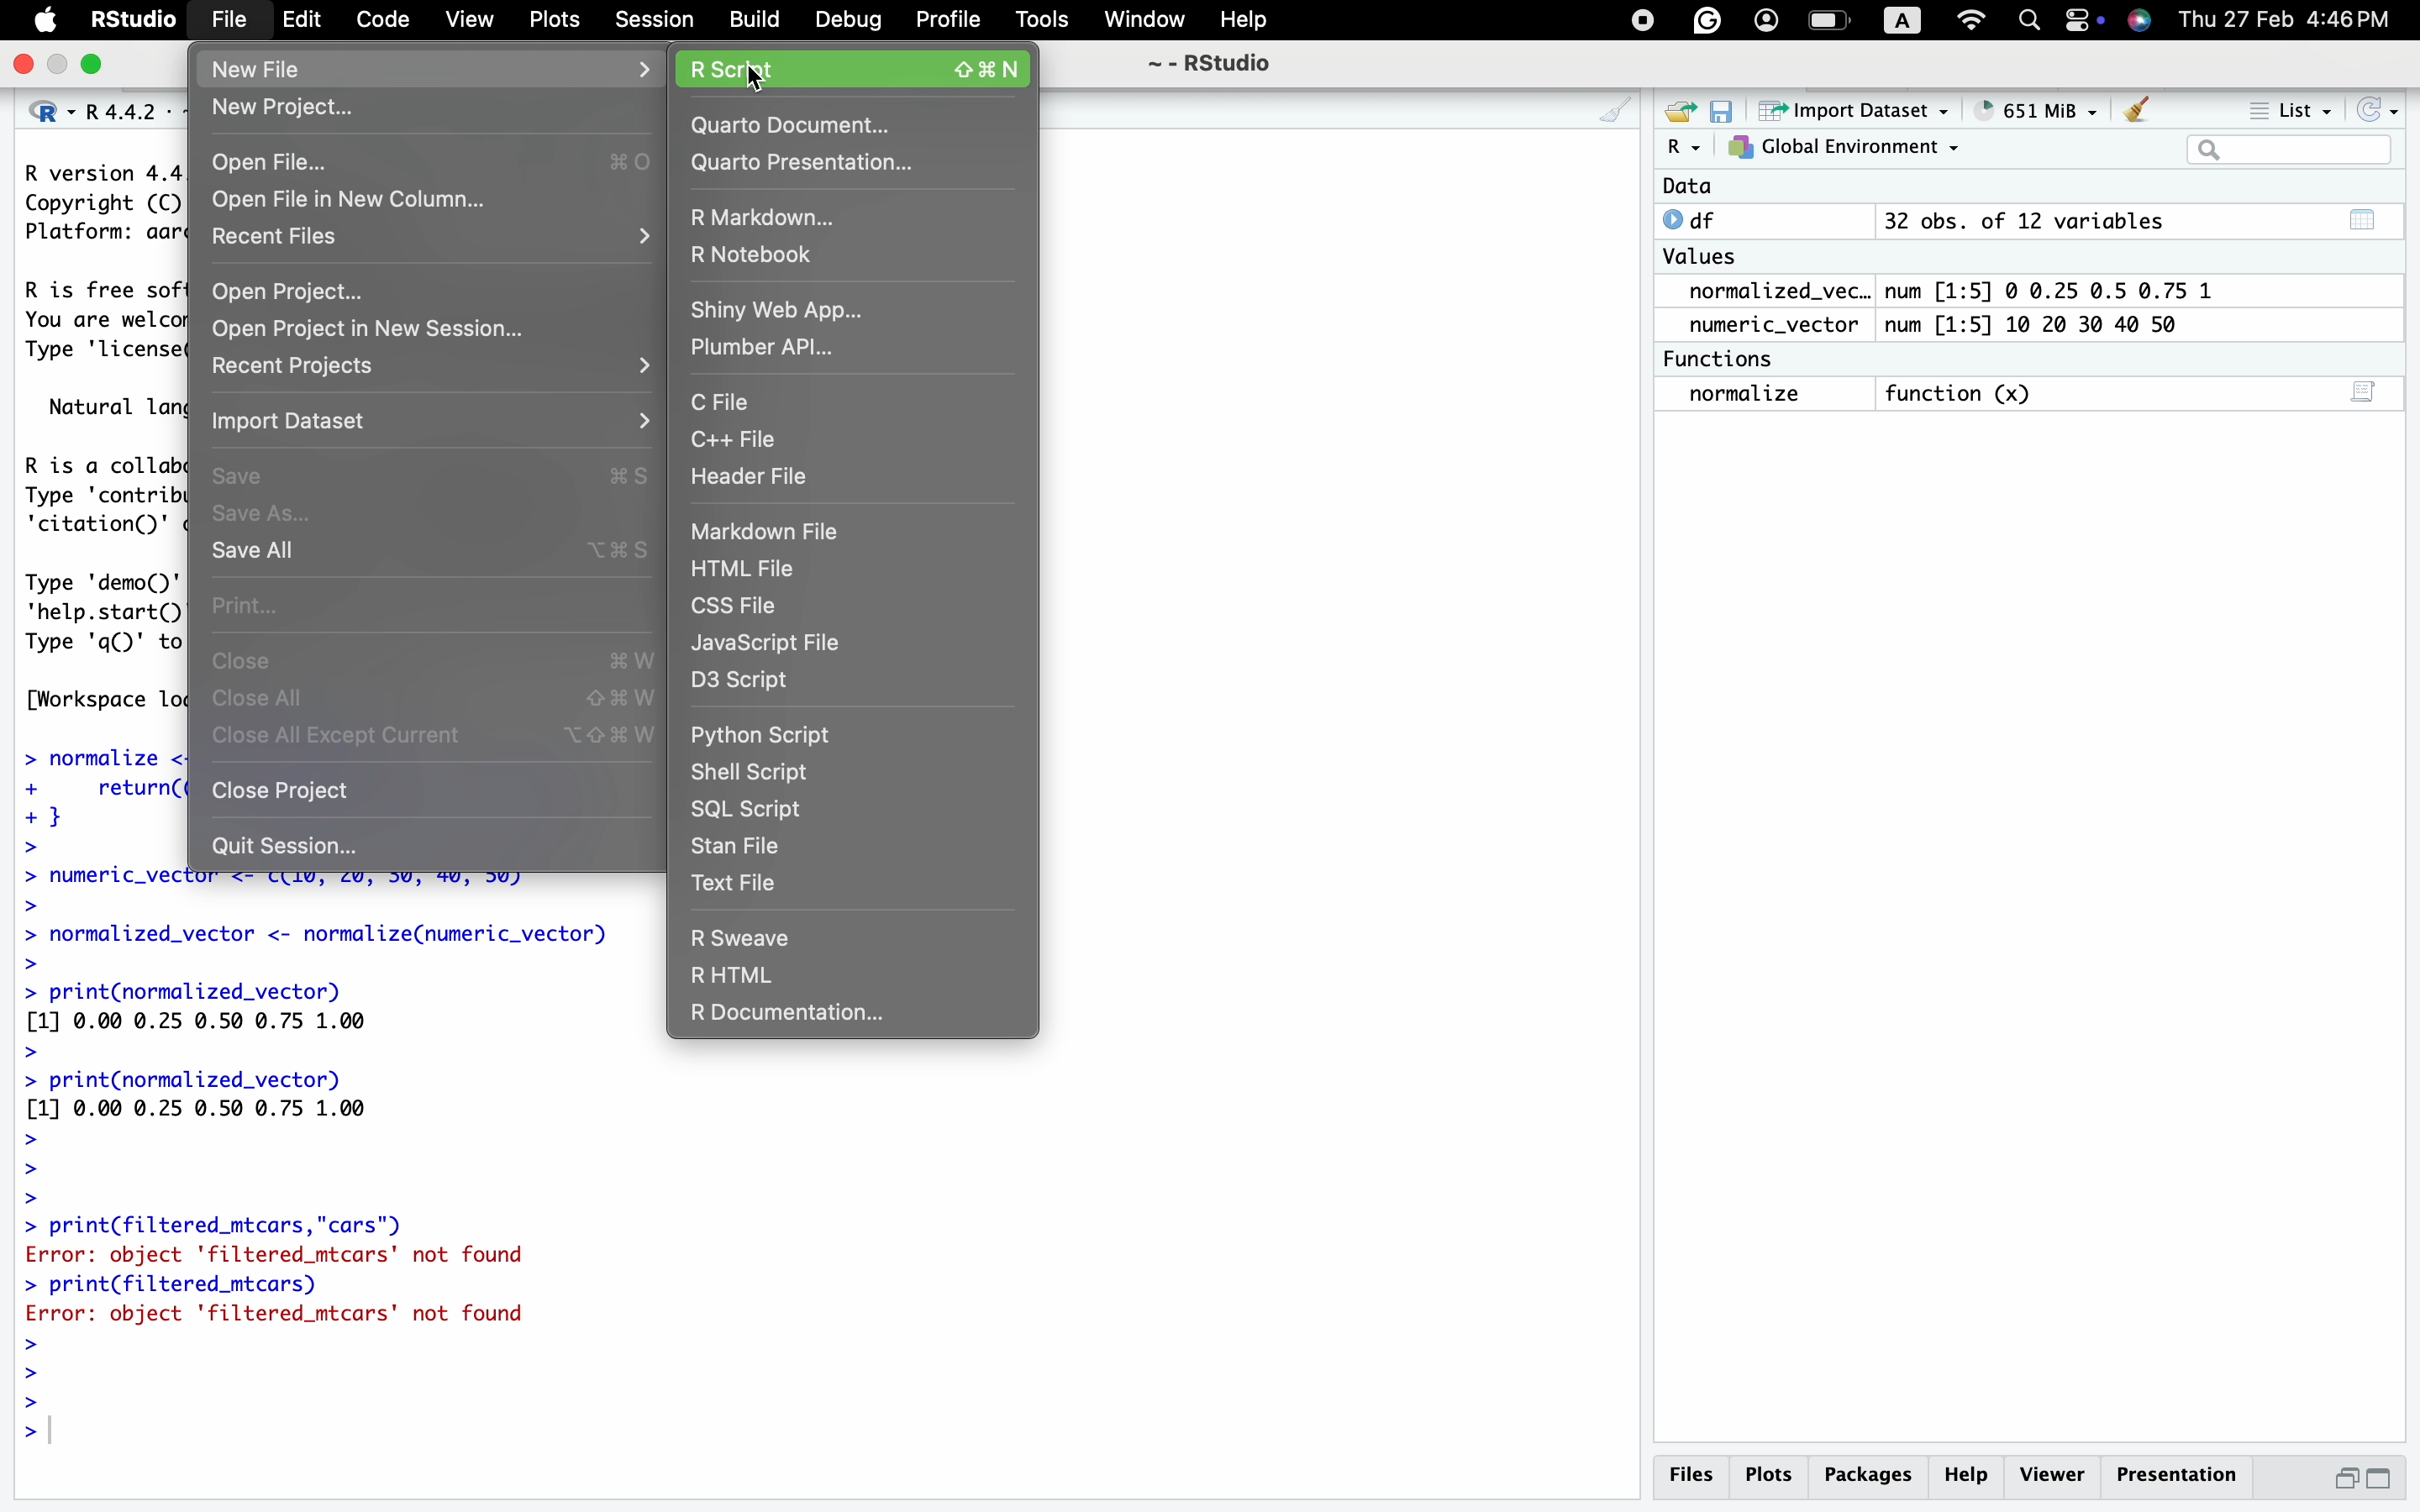  Describe the element at coordinates (1963, 326) in the screenshot. I see `numeric_vector num [1:5] 10 20 30 40 50` at that location.